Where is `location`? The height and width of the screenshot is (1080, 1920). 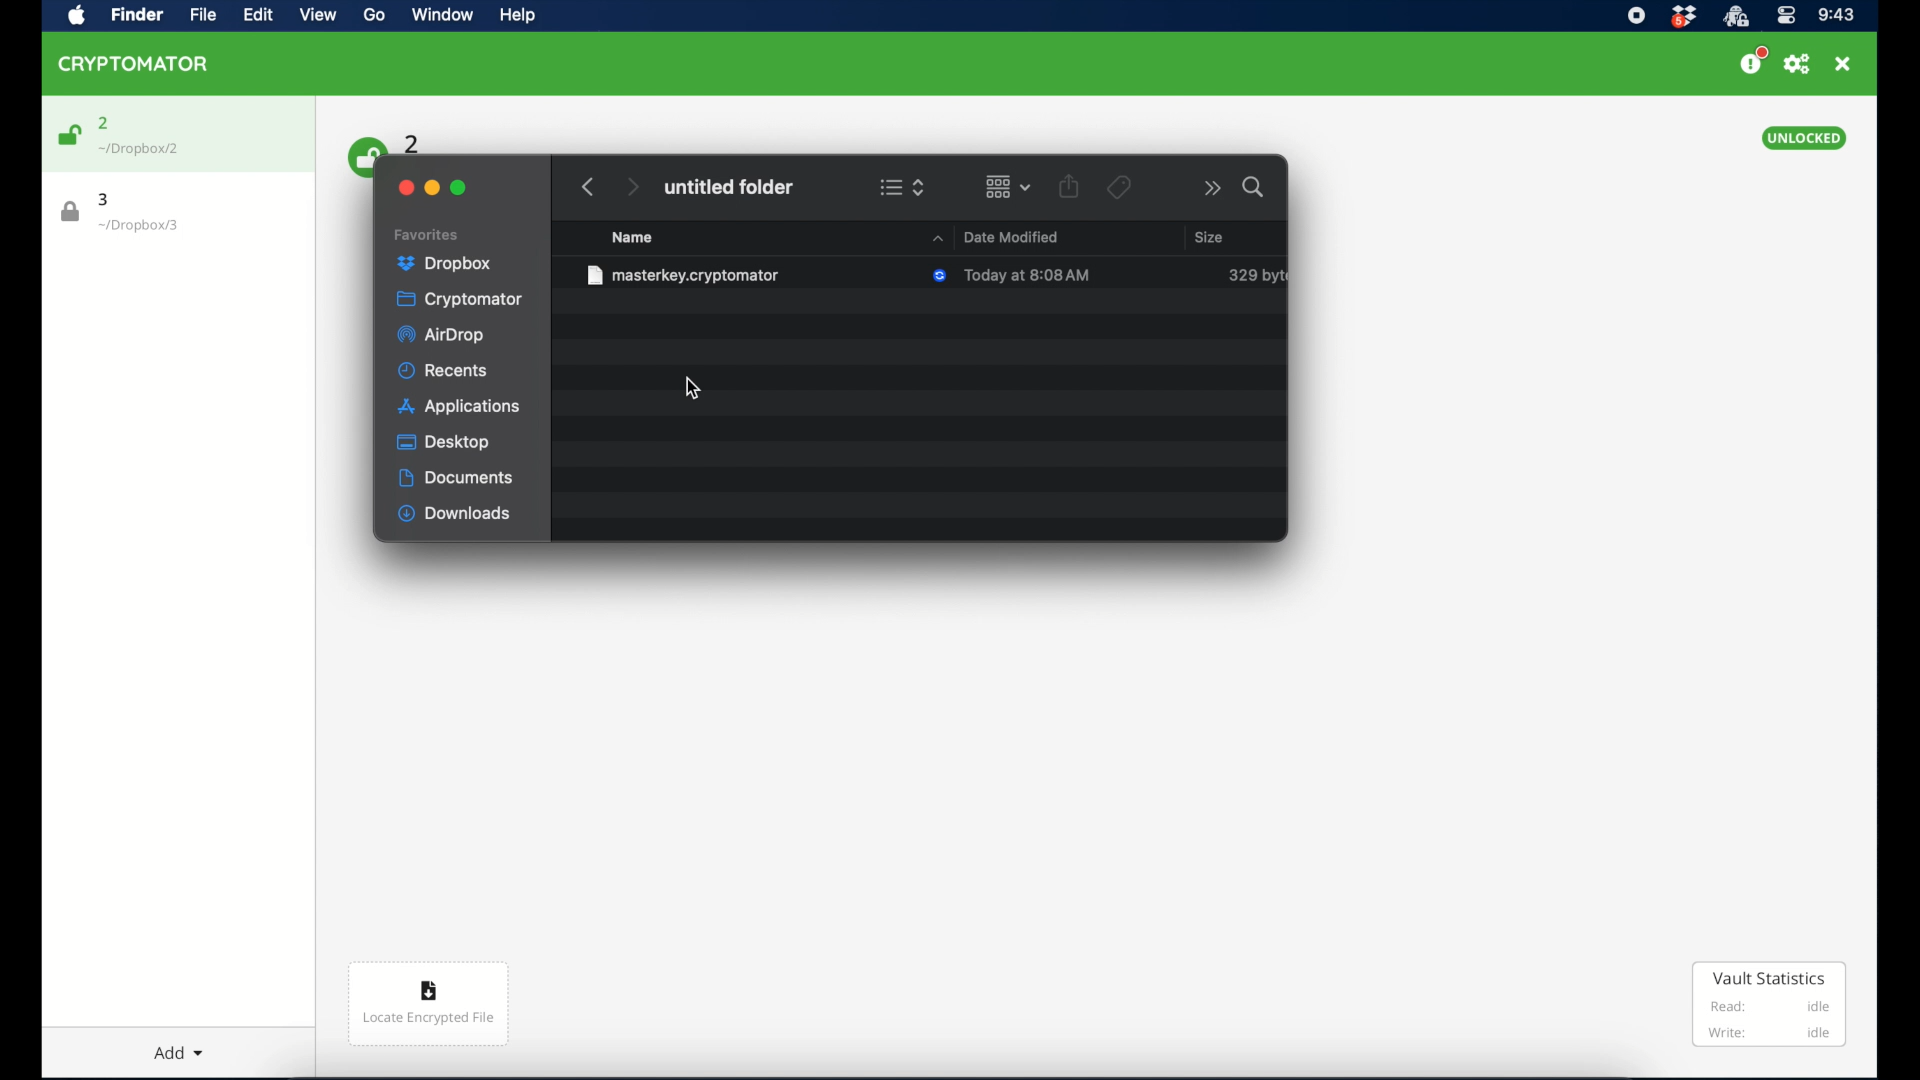
location is located at coordinates (139, 226).